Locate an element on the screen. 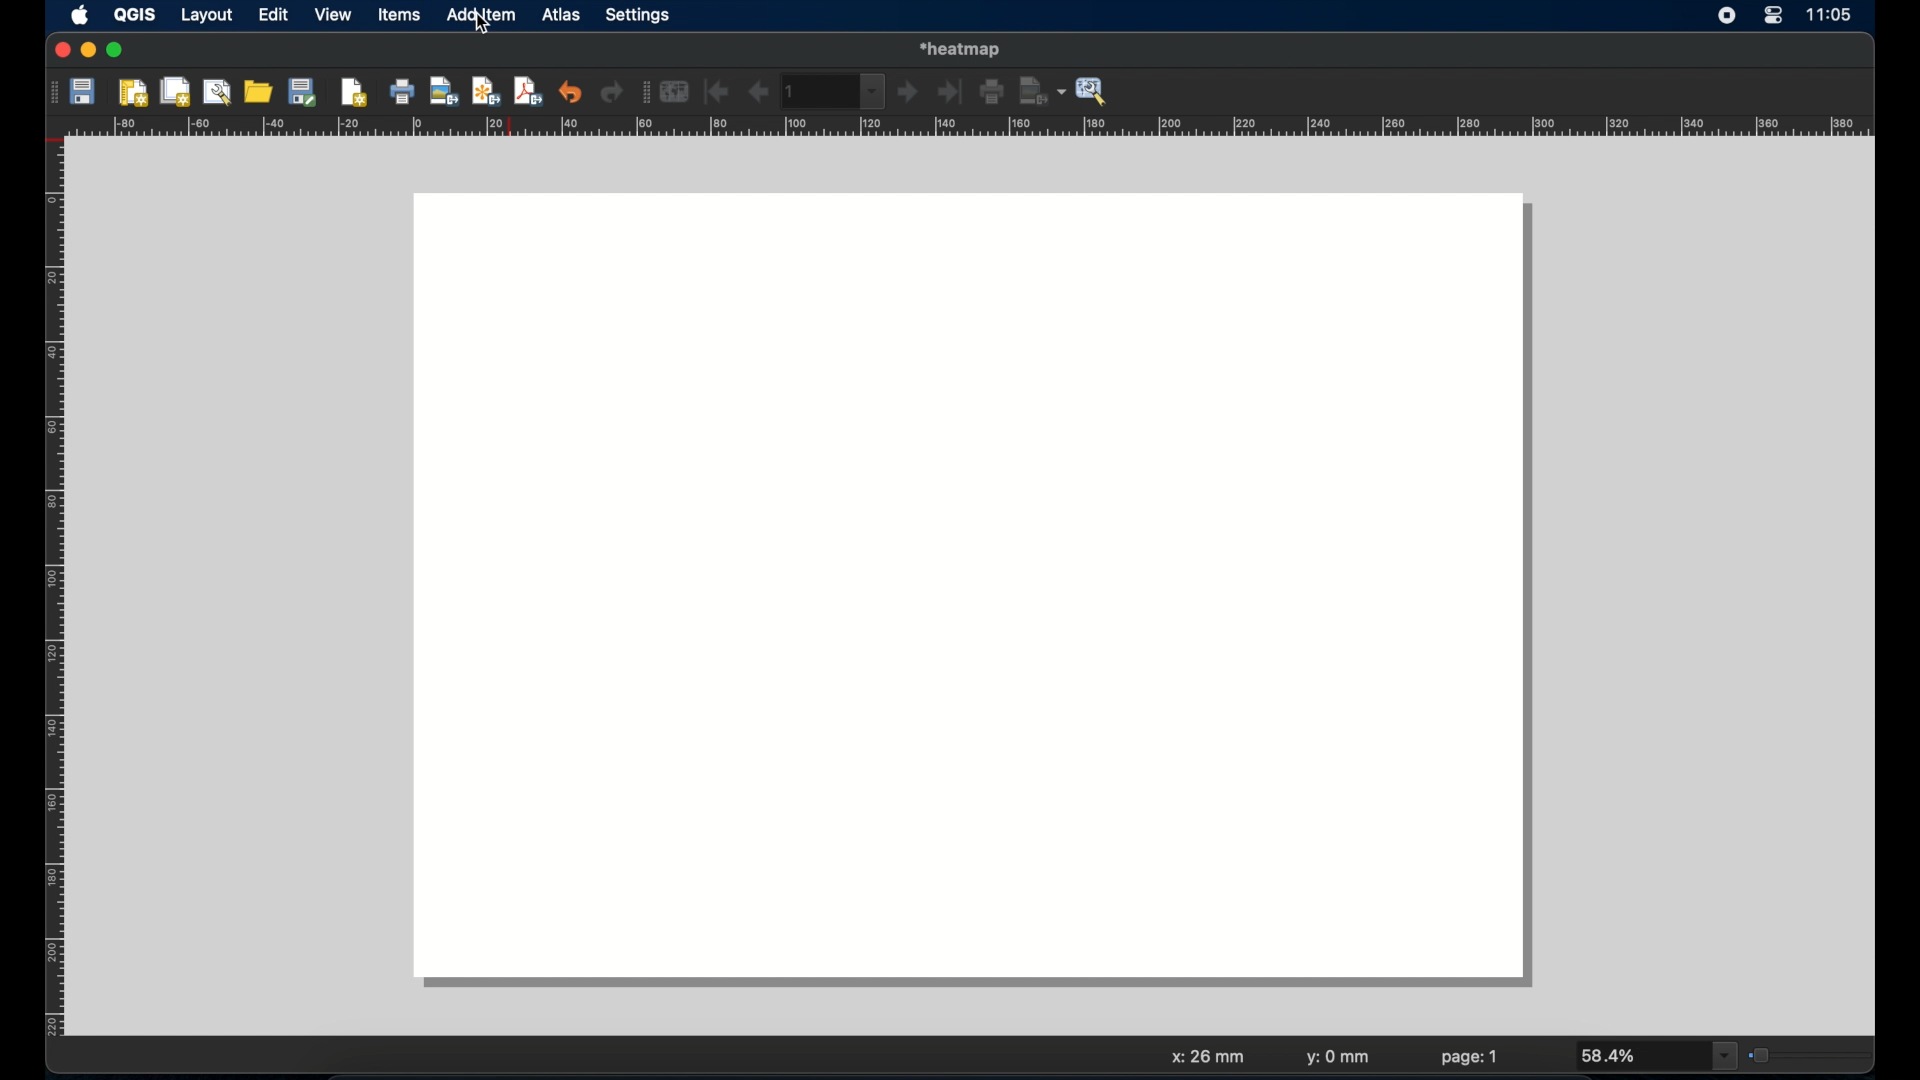  add items from template is located at coordinates (260, 91).